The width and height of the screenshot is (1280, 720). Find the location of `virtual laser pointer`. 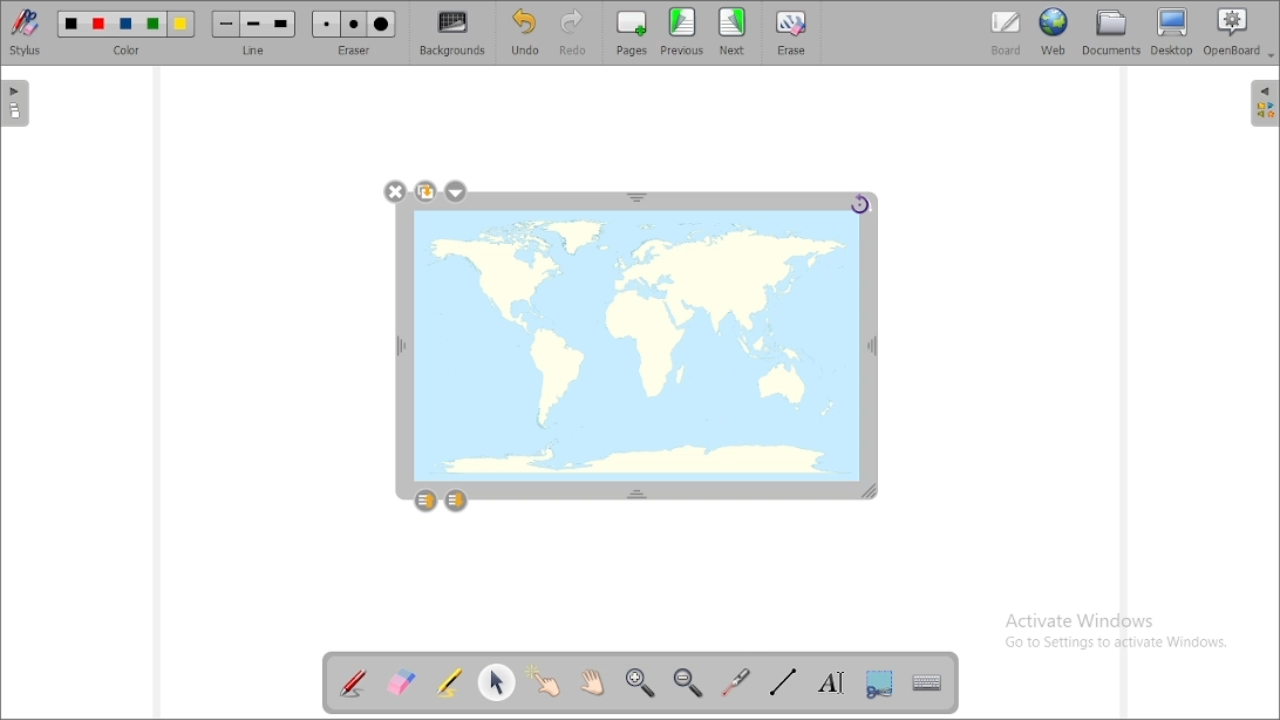

virtual laser pointer is located at coordinates (737, 683).